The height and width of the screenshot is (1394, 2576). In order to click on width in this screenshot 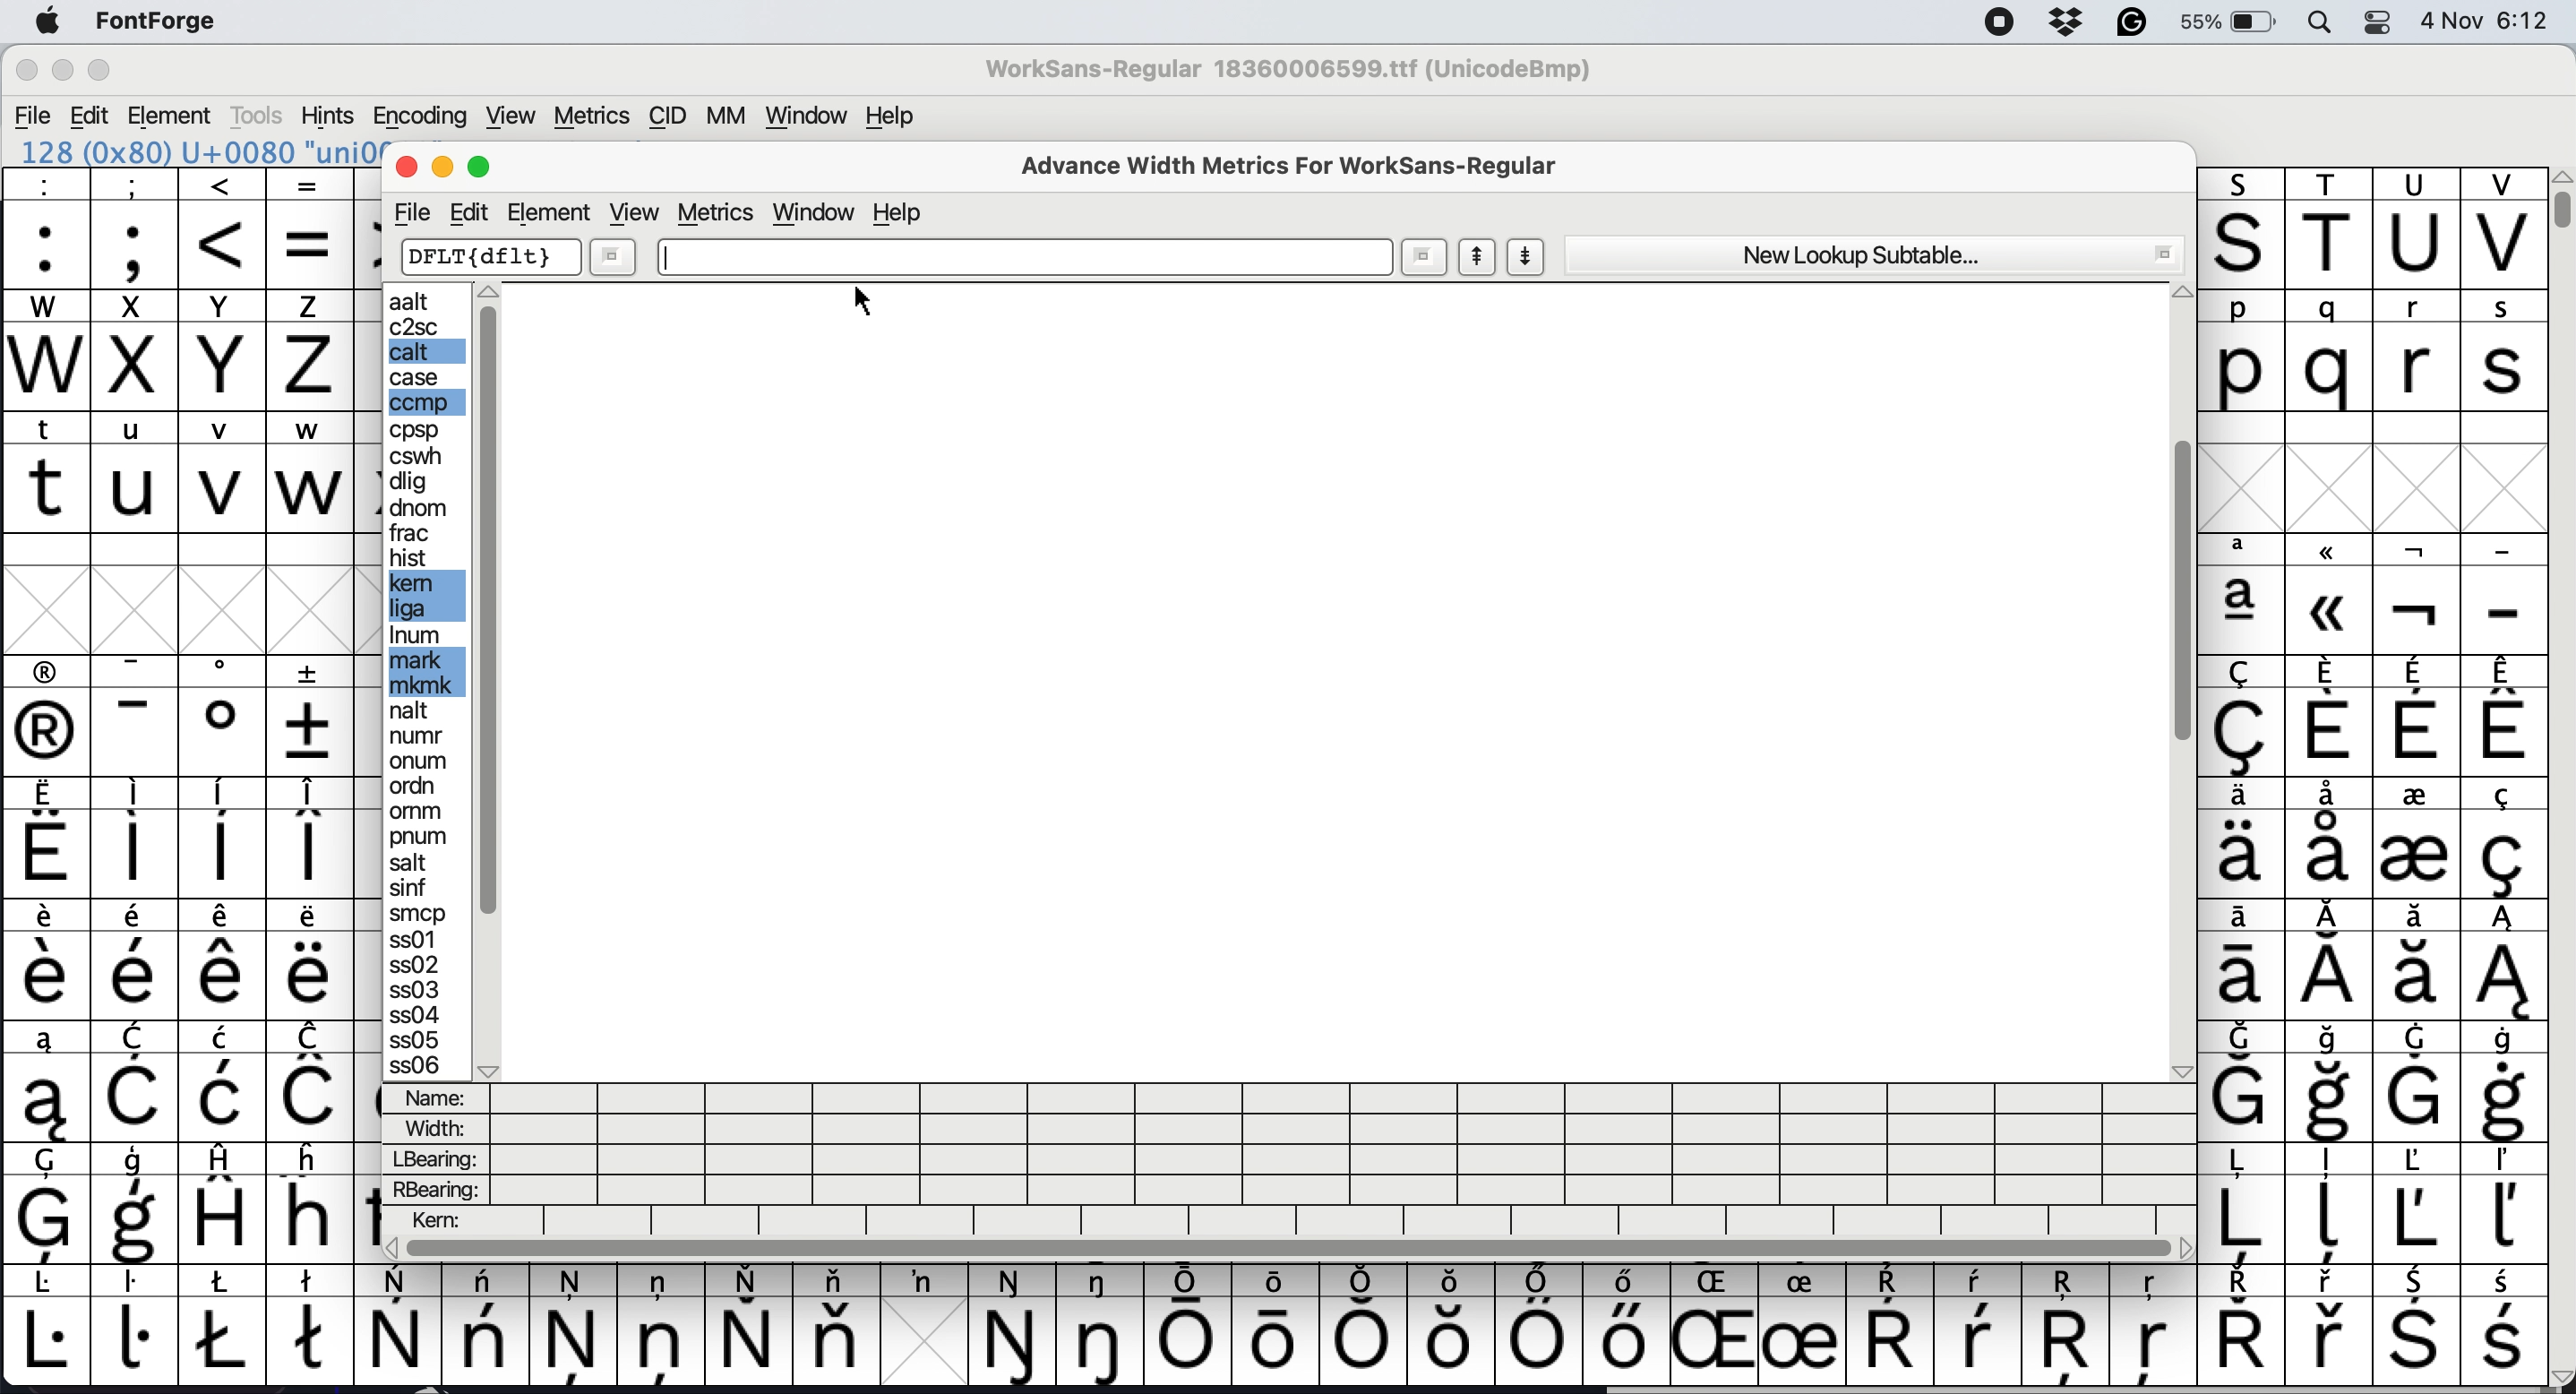, I will do `click(427, 1129)`.